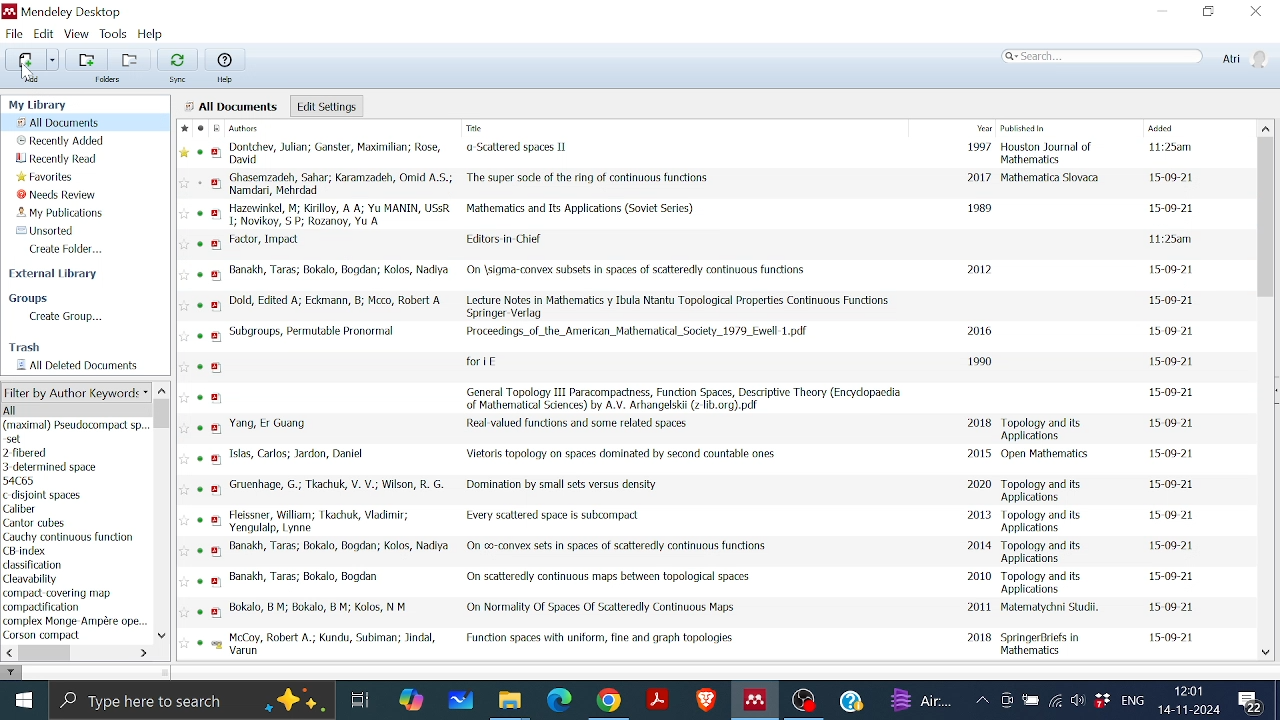 The height and width of the screenshot is (720, 1280). Describe the element at coordinates (65, 160) in the screenshot. I see `Recently read` at that location.